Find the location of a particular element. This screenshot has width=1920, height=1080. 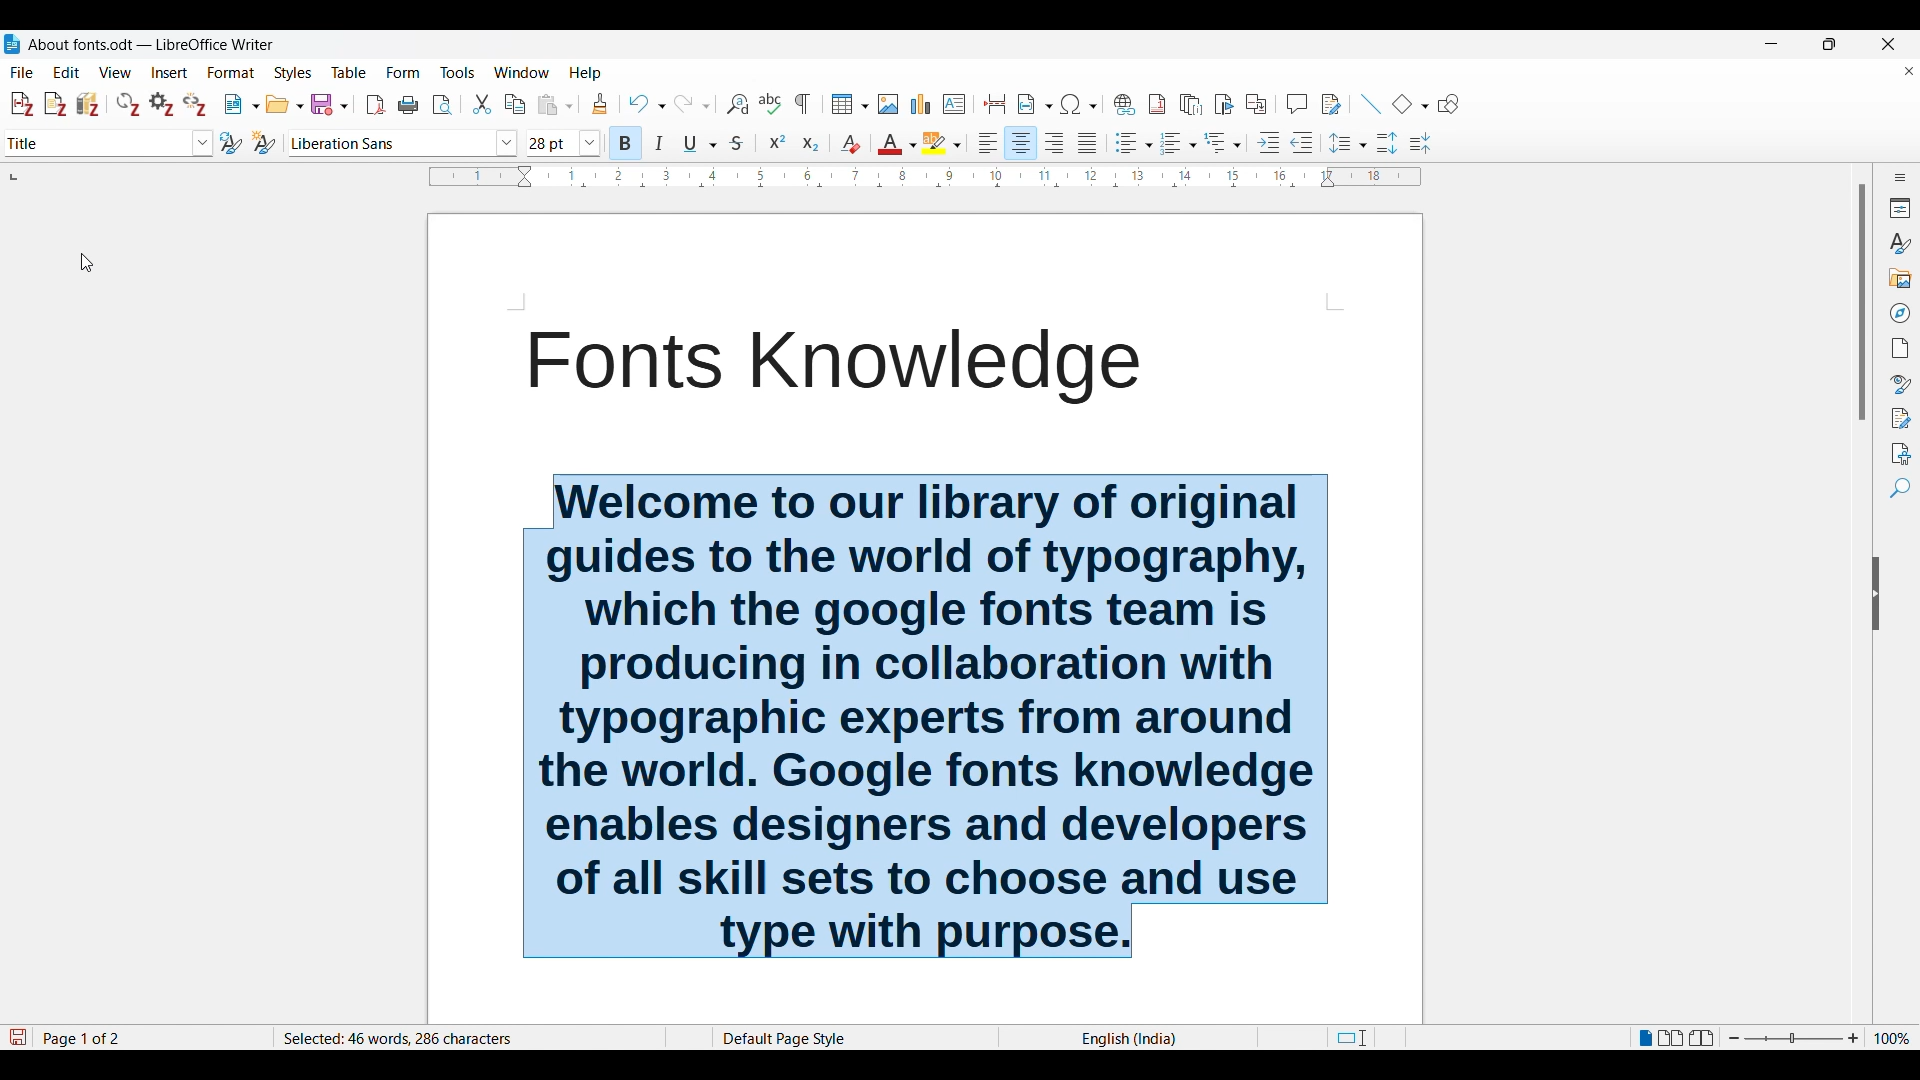

Save is located at coordinates (330, 104).